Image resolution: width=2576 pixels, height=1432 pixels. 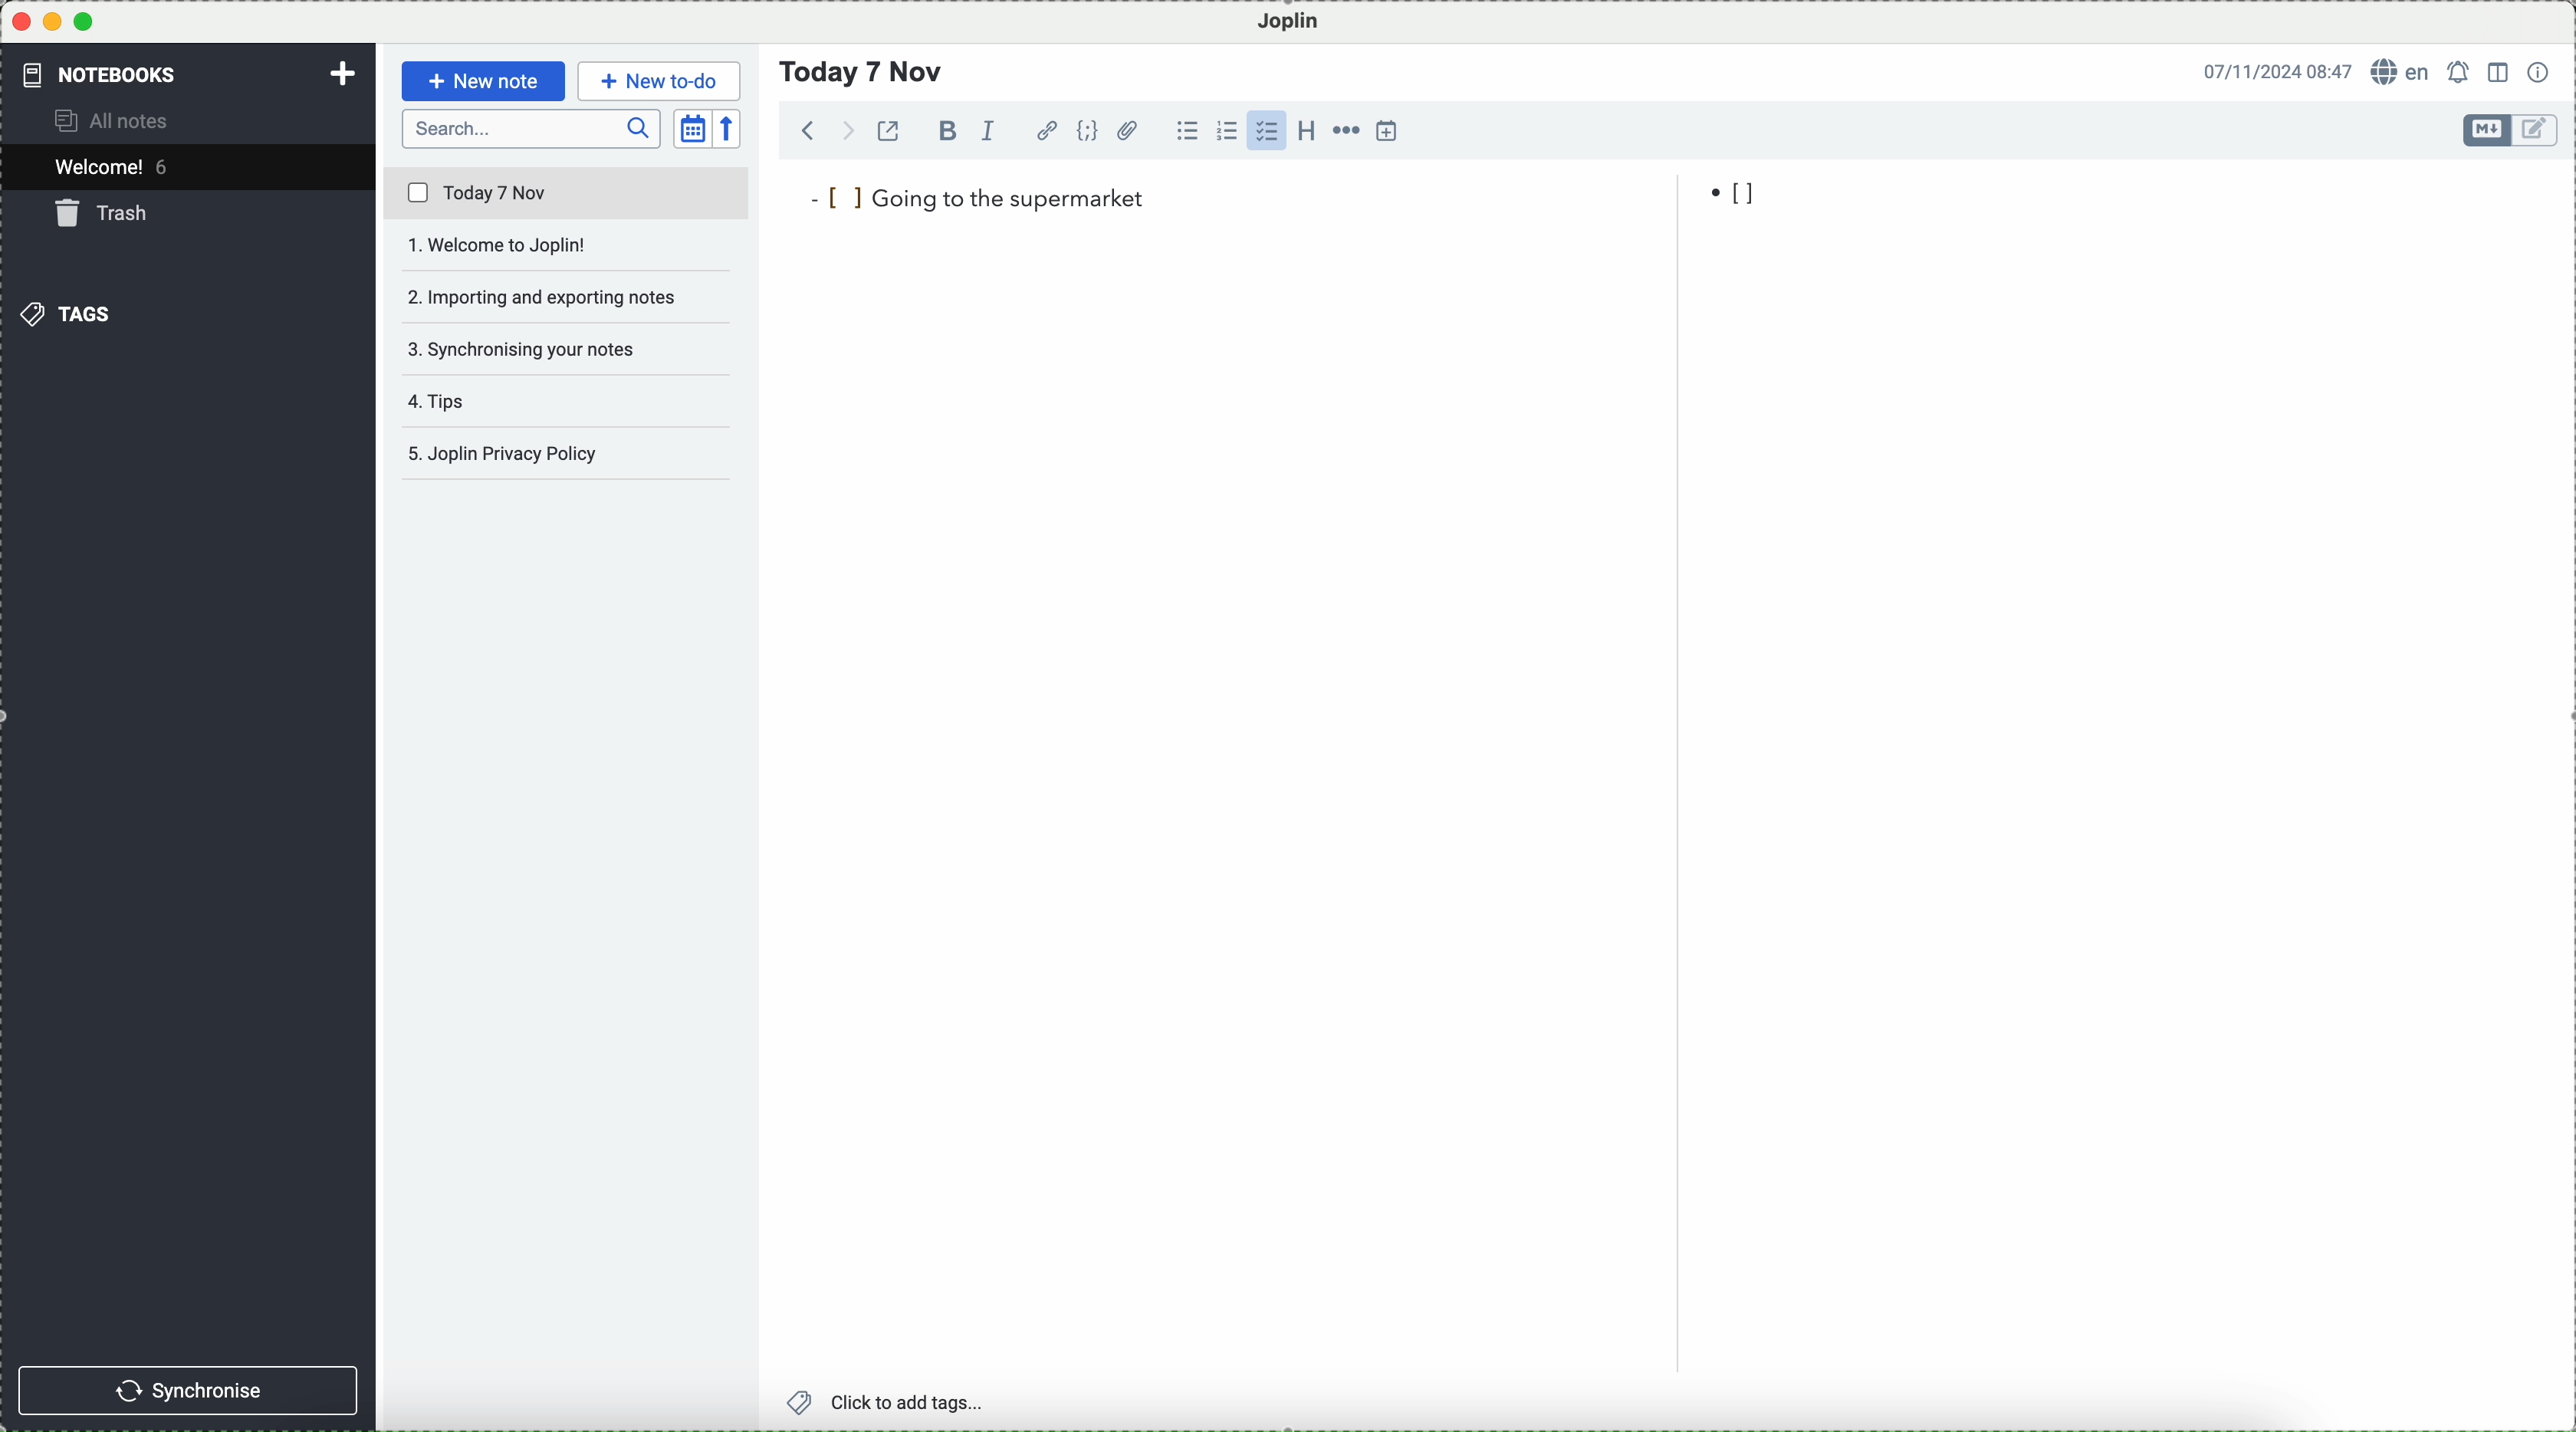 I want to click on synchronising your notes, so click(x=568, y=352).